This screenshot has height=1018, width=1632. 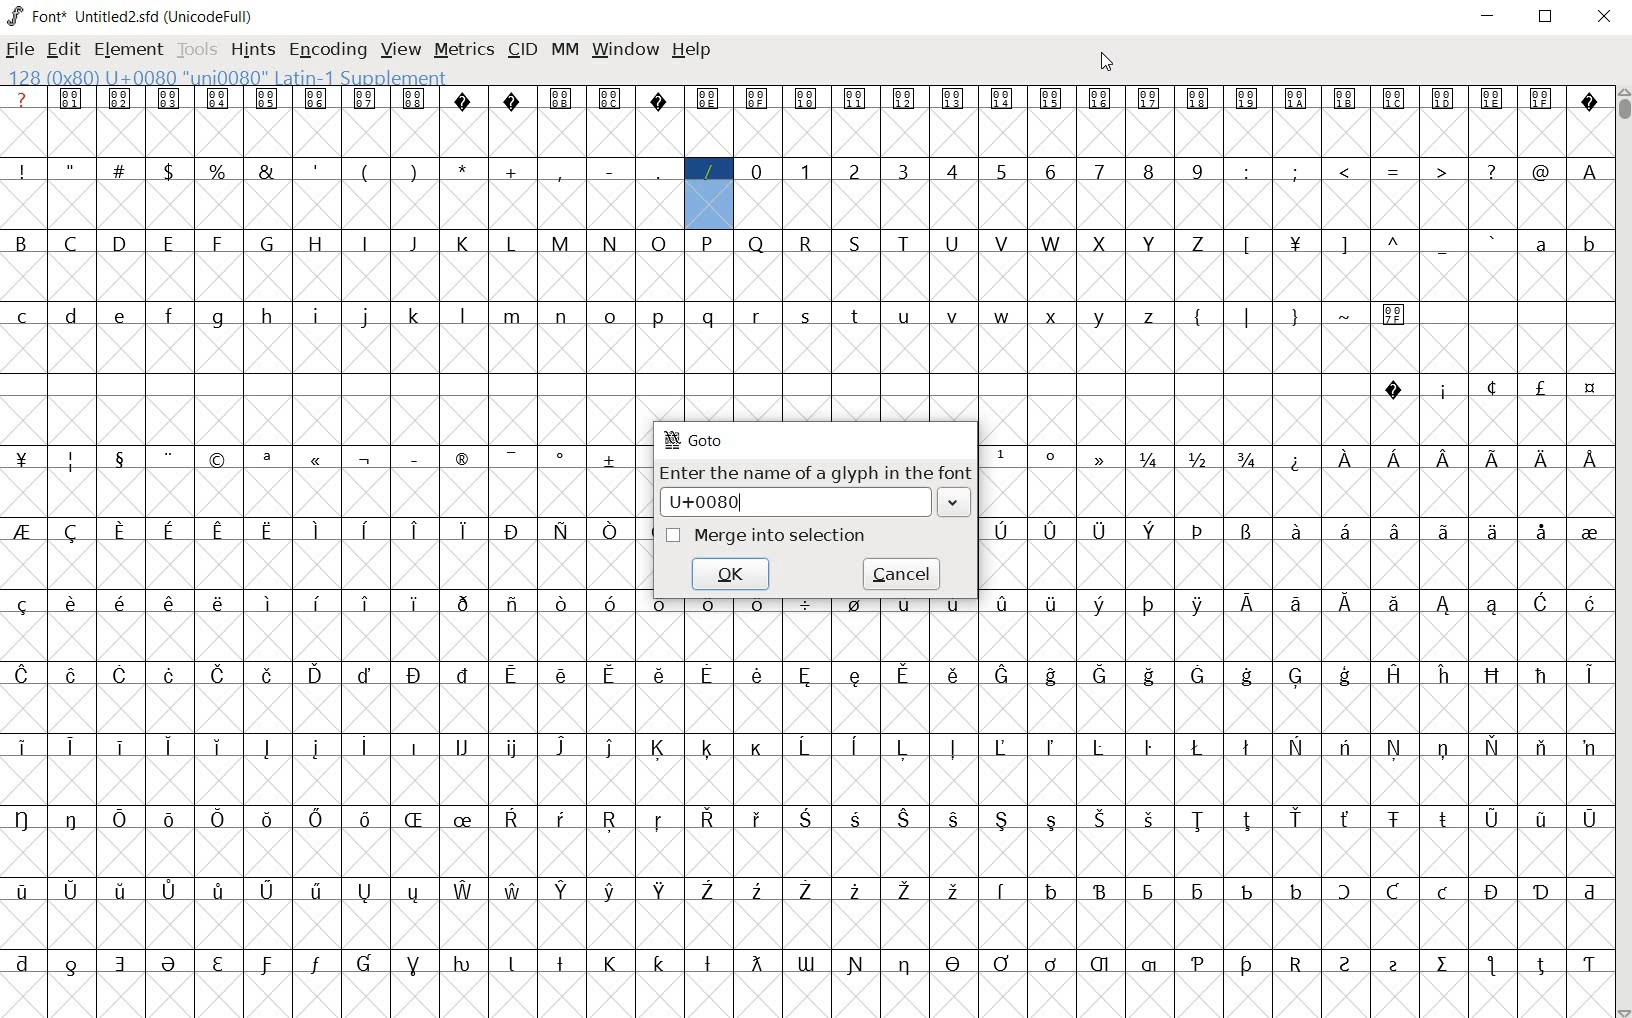 I want to click on glyph, so click(x=1346, y=604).